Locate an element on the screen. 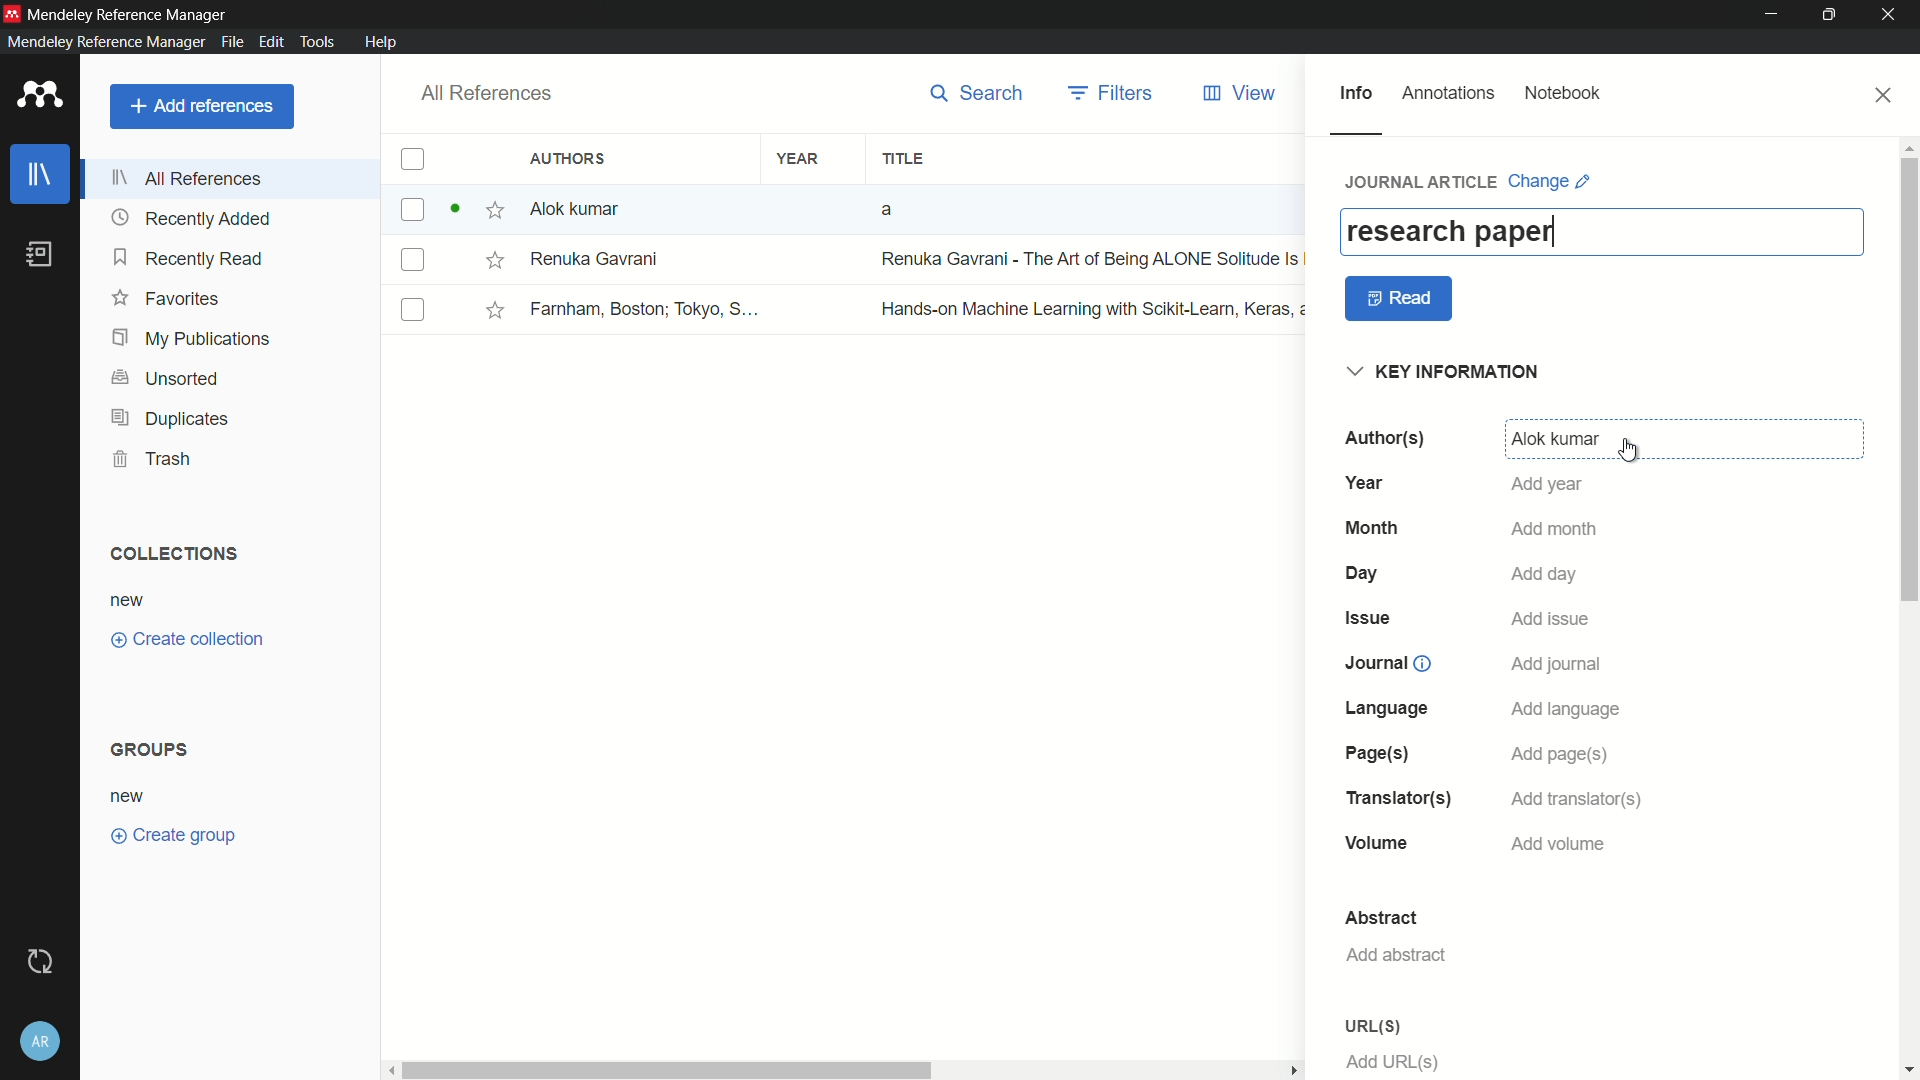 This screenshot has width=1920, height=1080. collections is located at coordinates (172, 554).